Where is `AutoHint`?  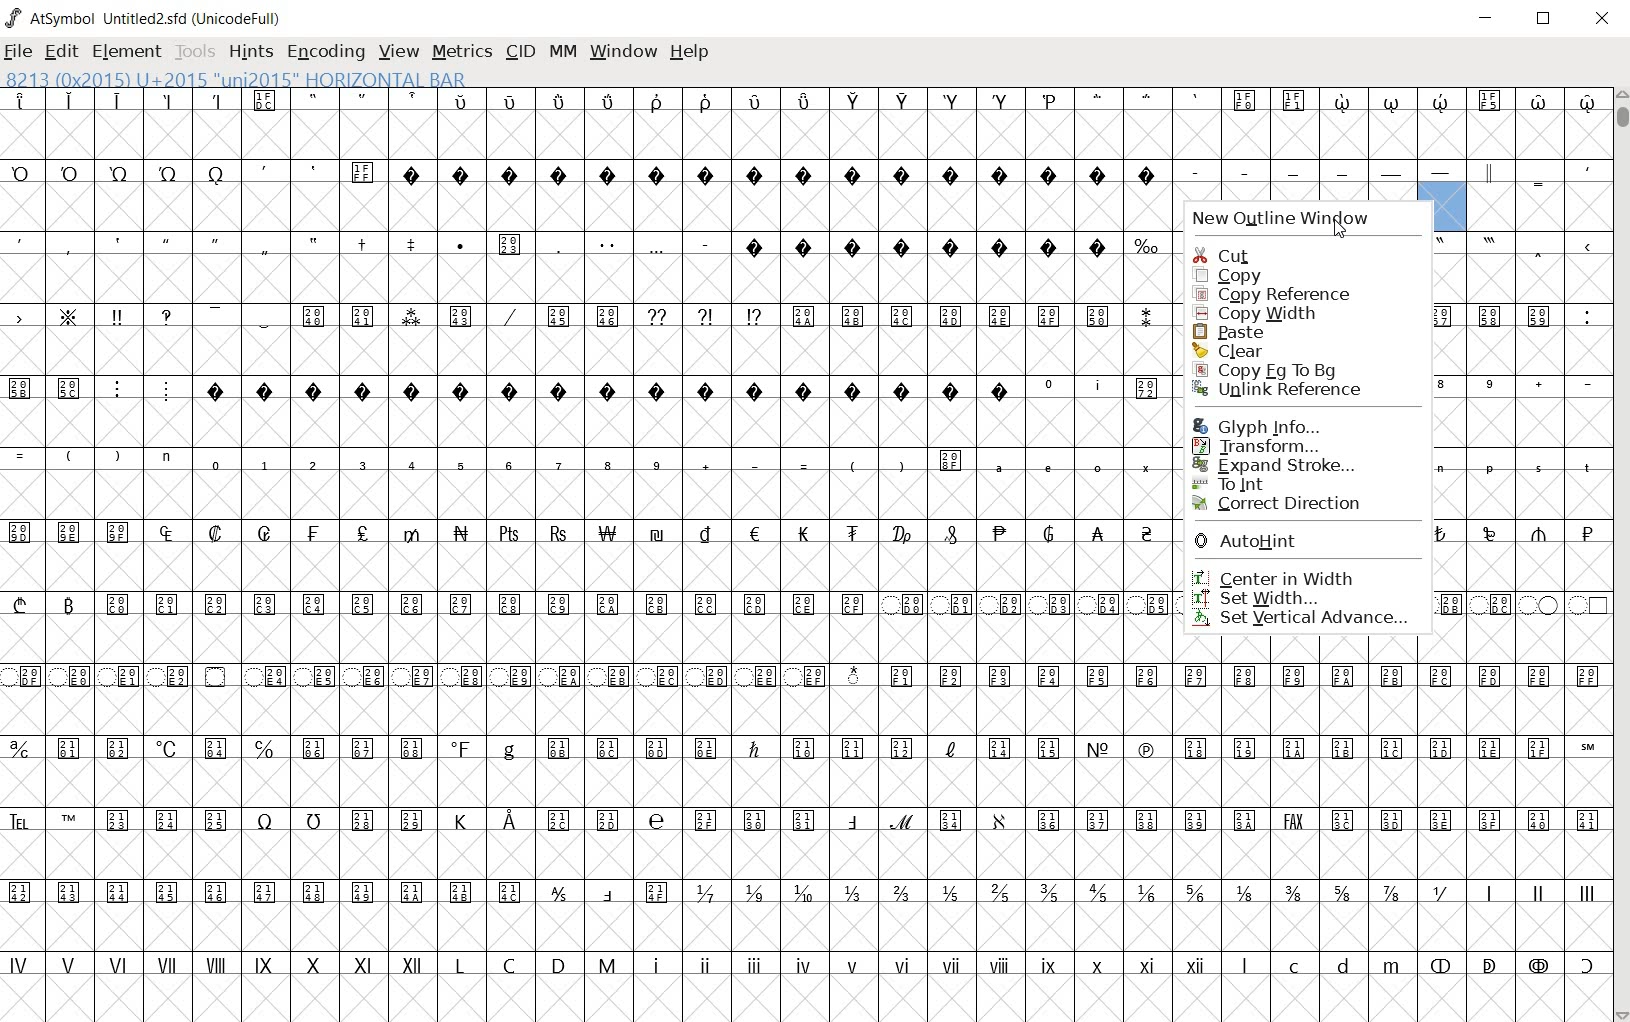
AutoHint is located at coordinates (1261, 543).